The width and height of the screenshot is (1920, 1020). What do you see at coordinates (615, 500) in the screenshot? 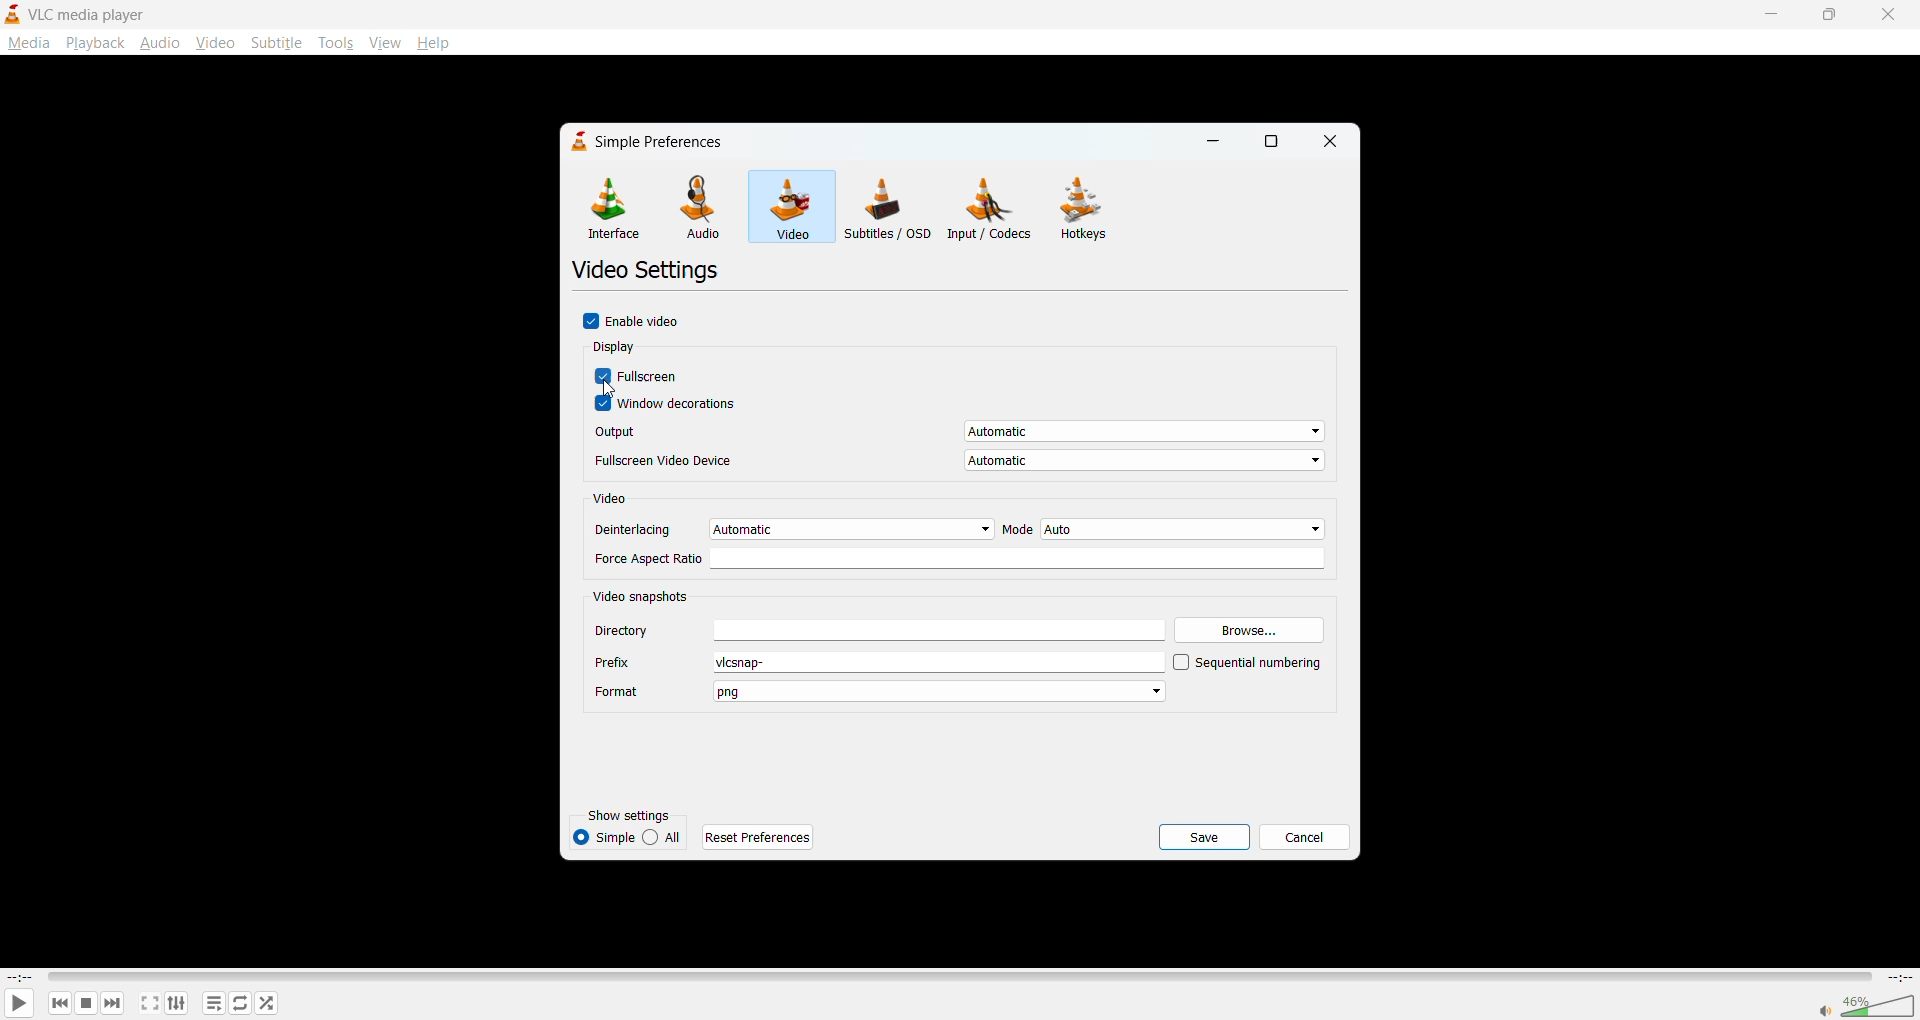
I see `video` at bounding box center [615, 500].